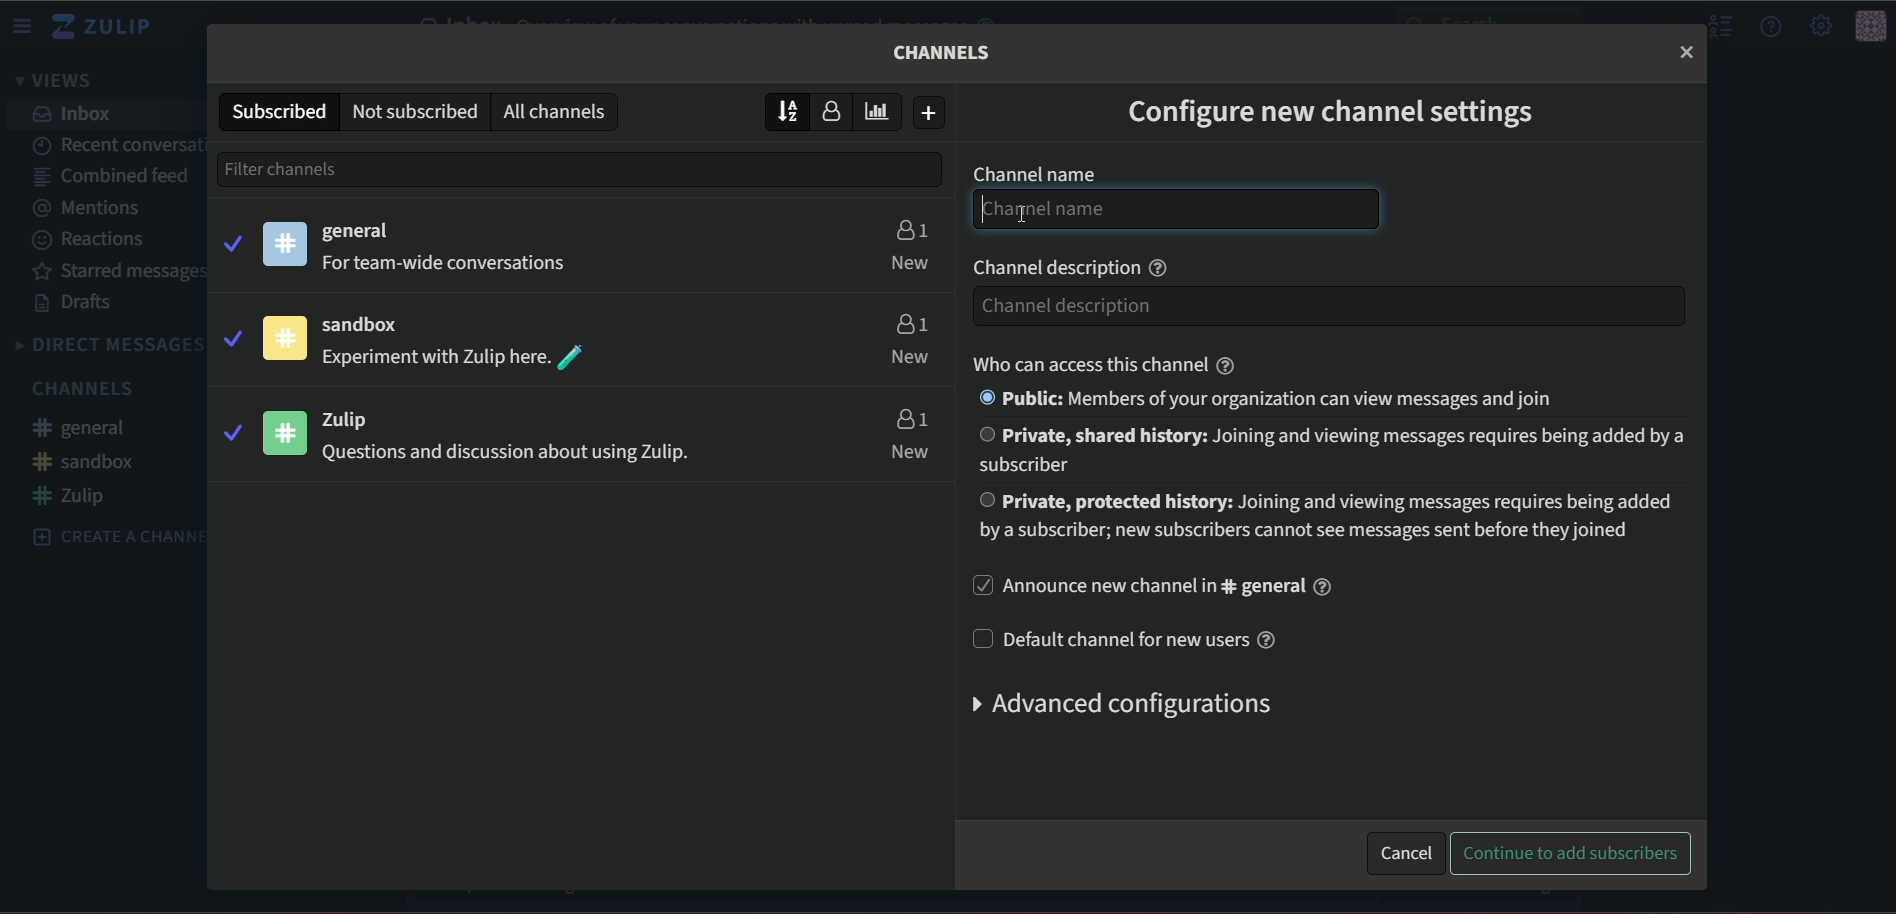 The image size is (1896, 914). What do you see at coordinates (910, 227) in the screenshot?
I see `users` at bounding box center [910, 227].